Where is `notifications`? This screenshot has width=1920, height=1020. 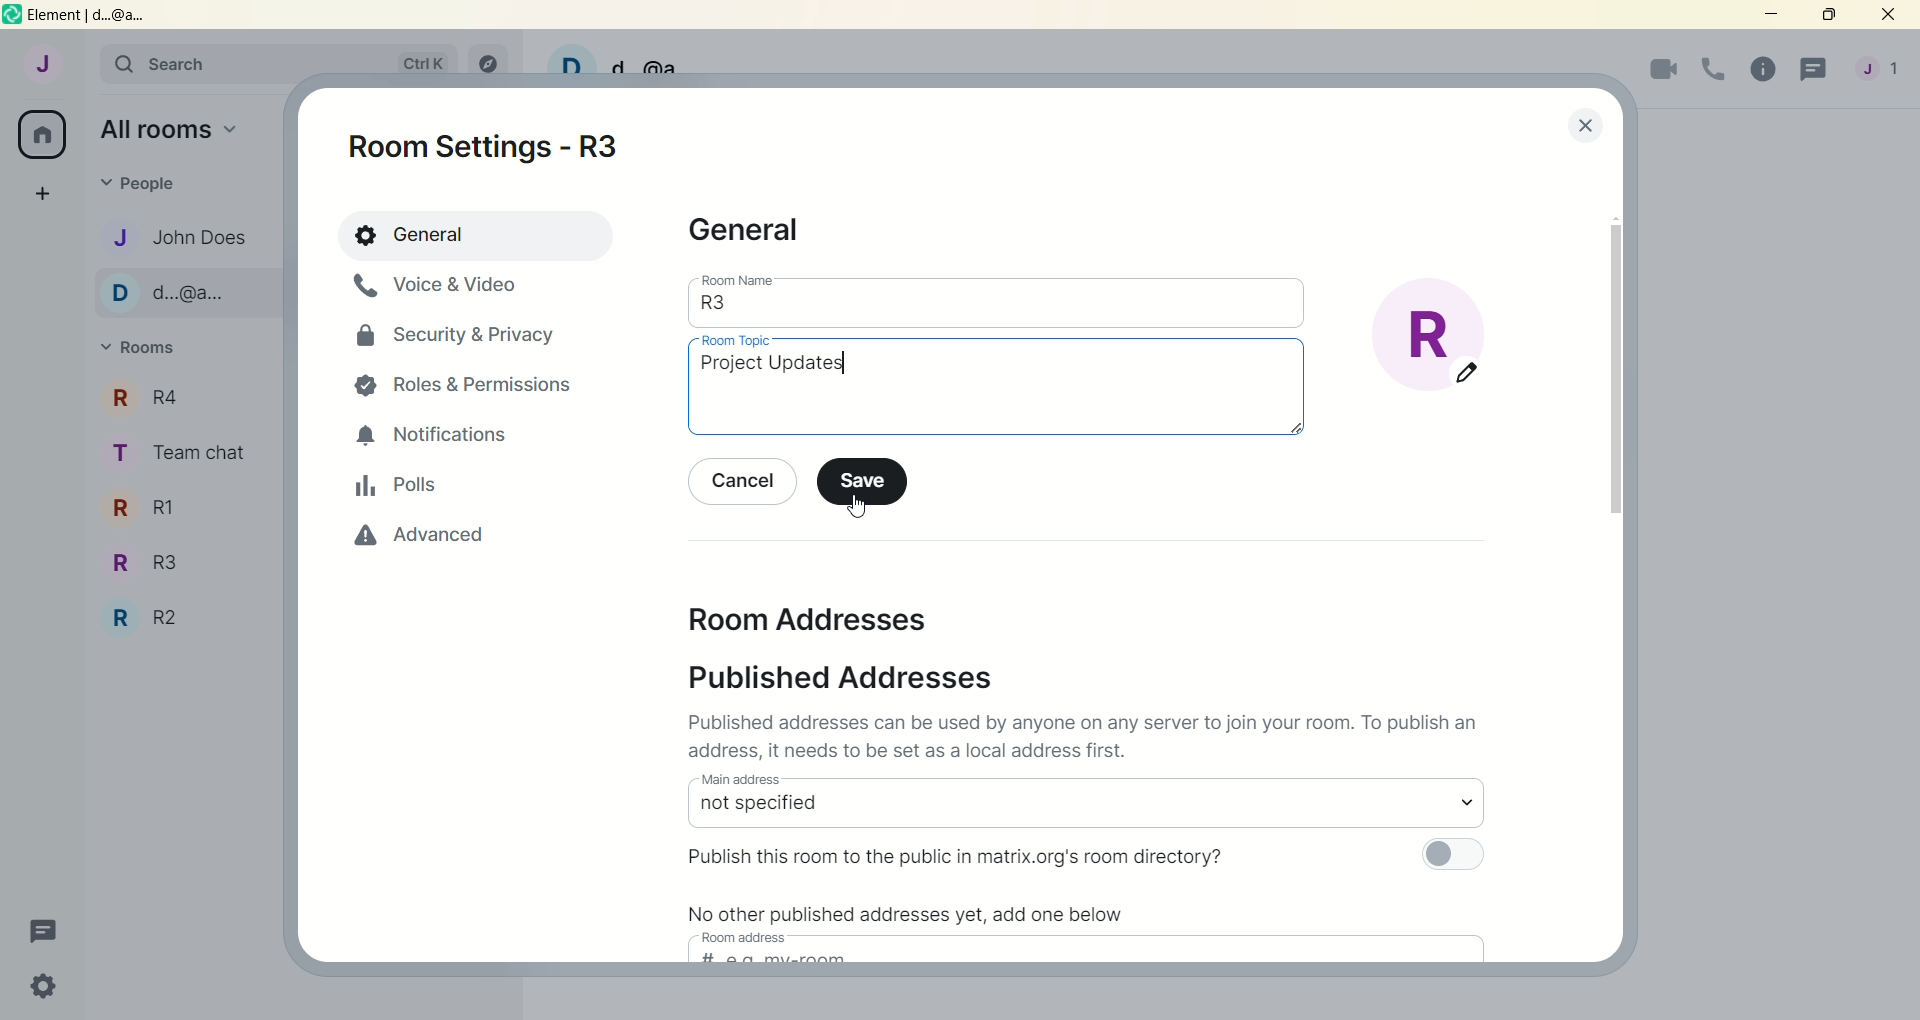 notifications is located at coordinates (433, 439).